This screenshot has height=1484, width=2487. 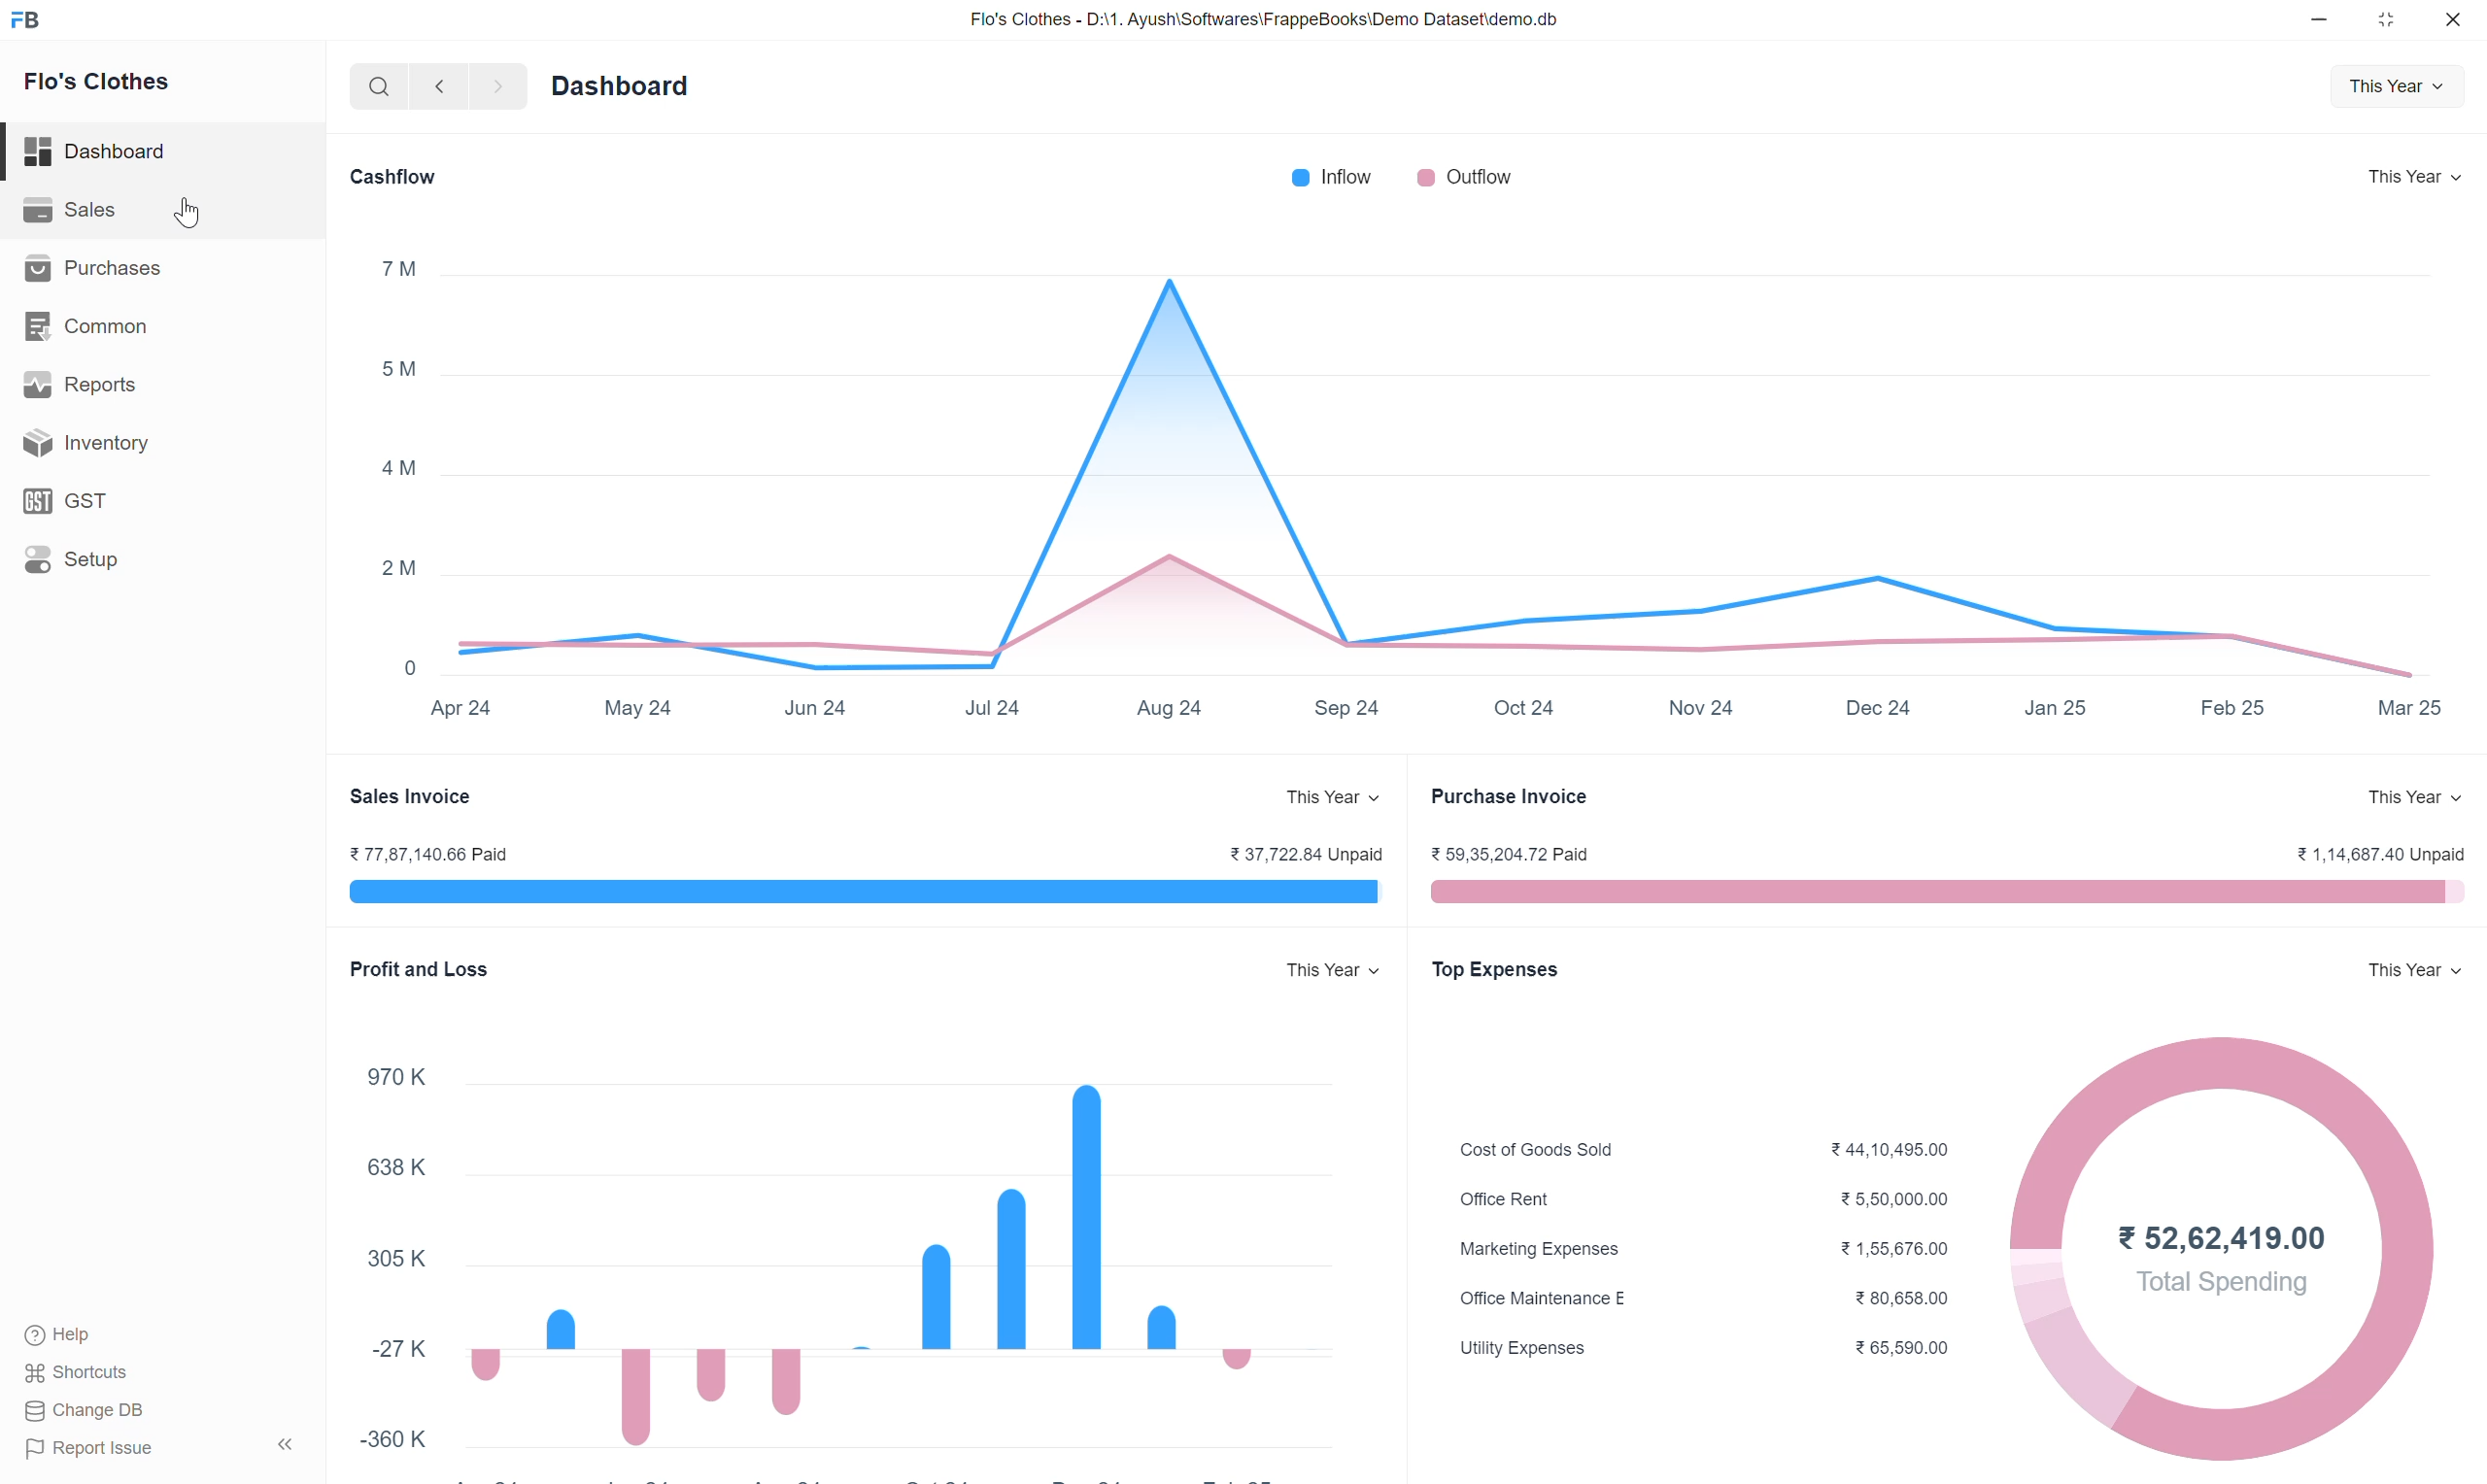 What do you see at coordinates (2227, 1095) in the screenshot?
I see `donut chart` at bounding box center [2227, 1095].